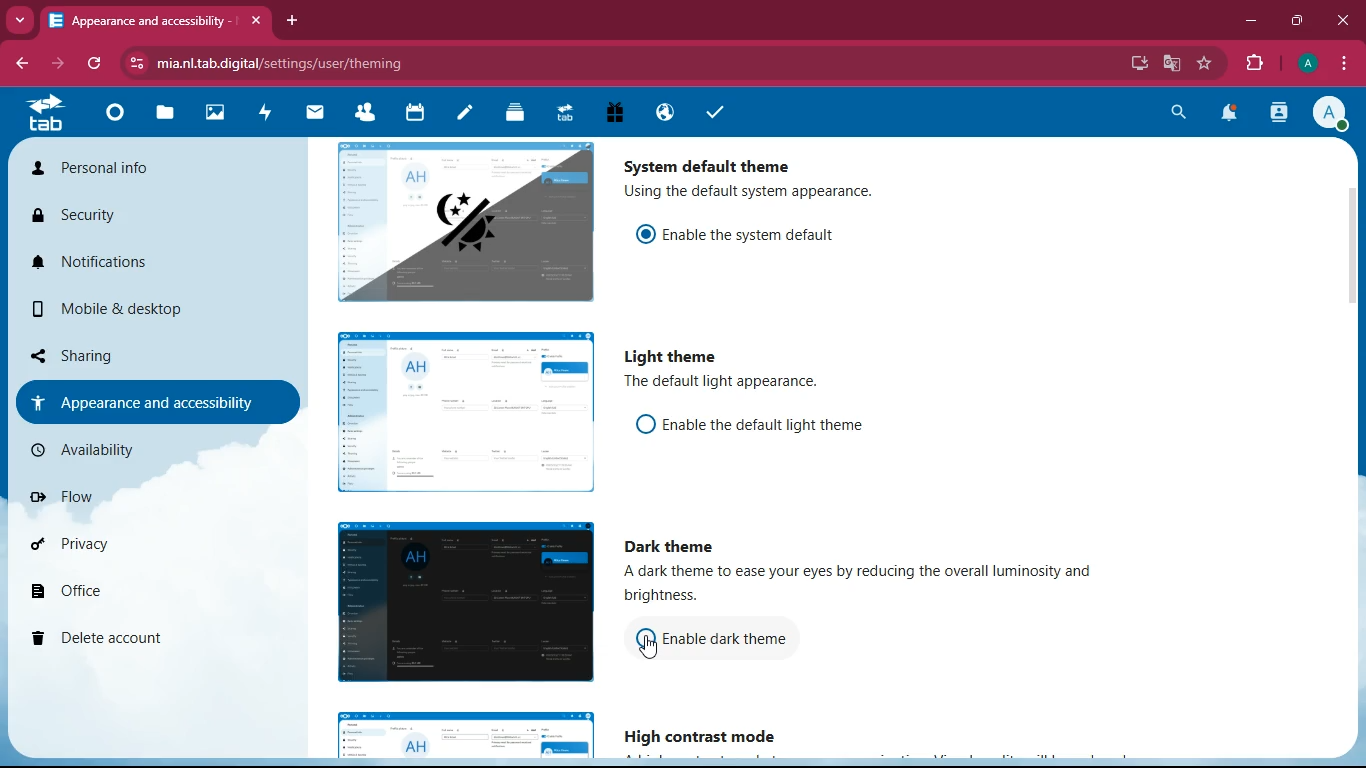  Describe the element at coordinates (44, 113) in the screenshot. I see `tab` at that location.